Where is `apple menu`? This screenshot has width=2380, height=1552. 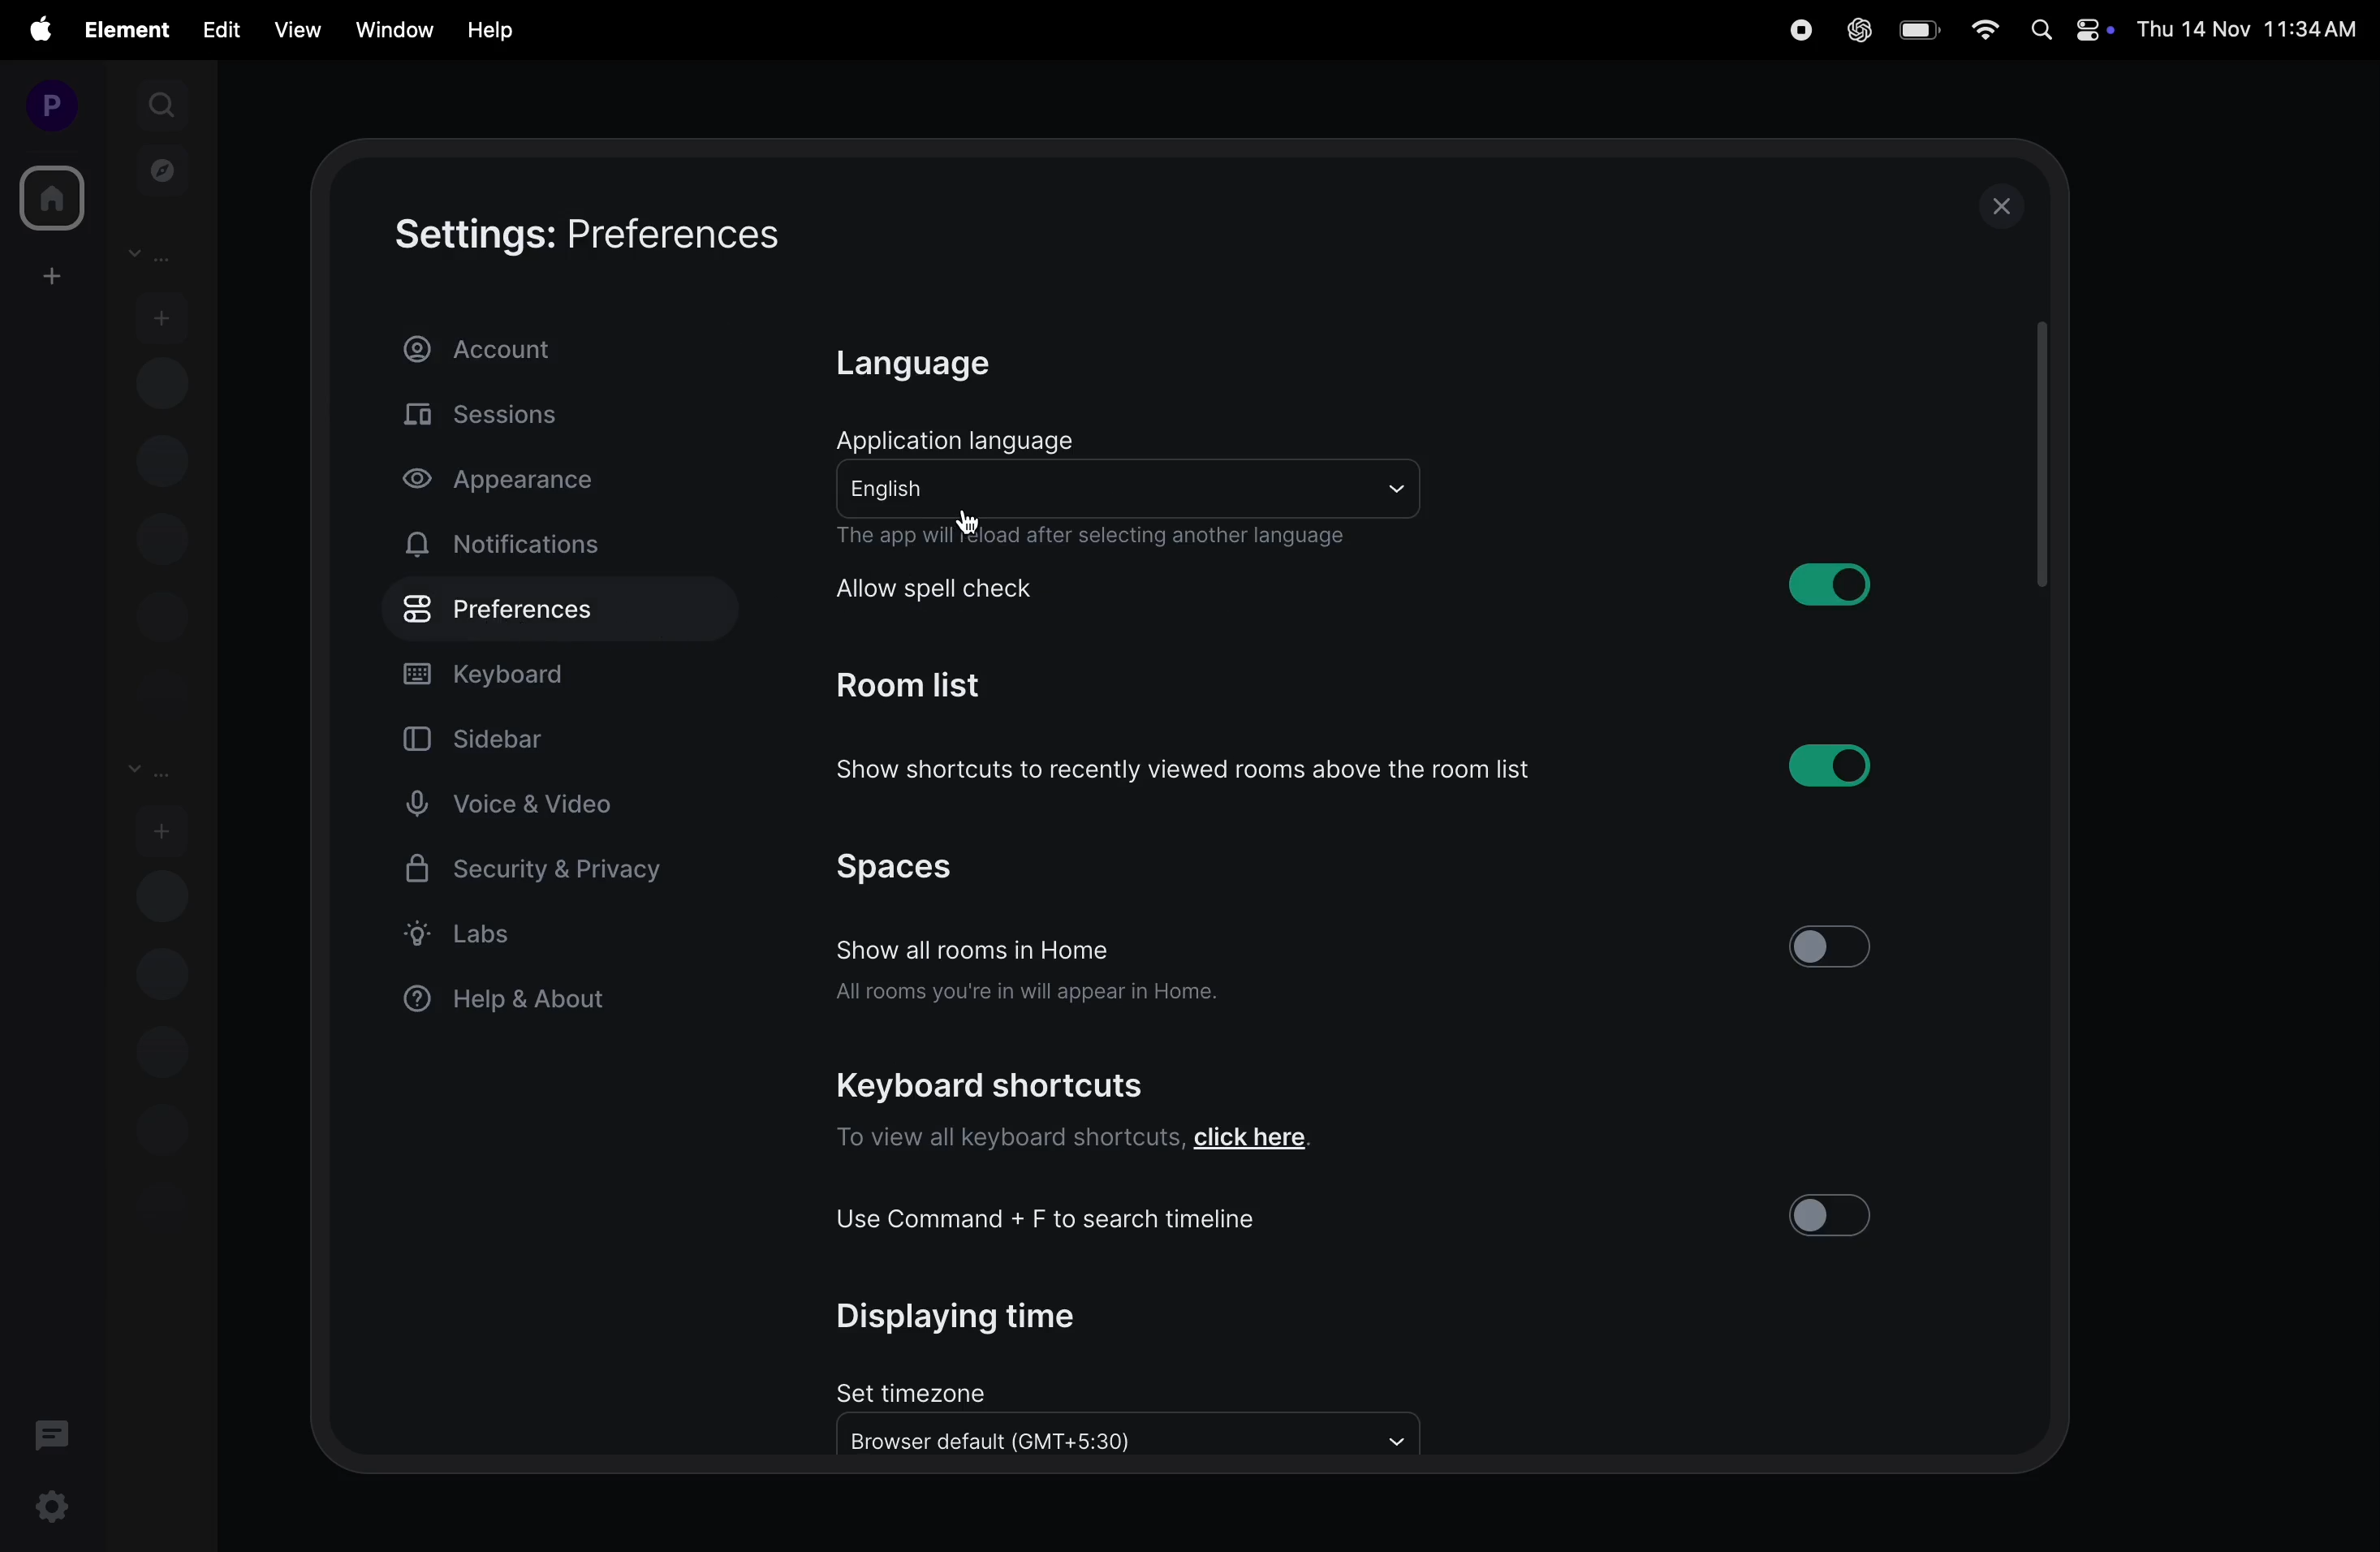
apple menu is located at coordinates (30, 31).